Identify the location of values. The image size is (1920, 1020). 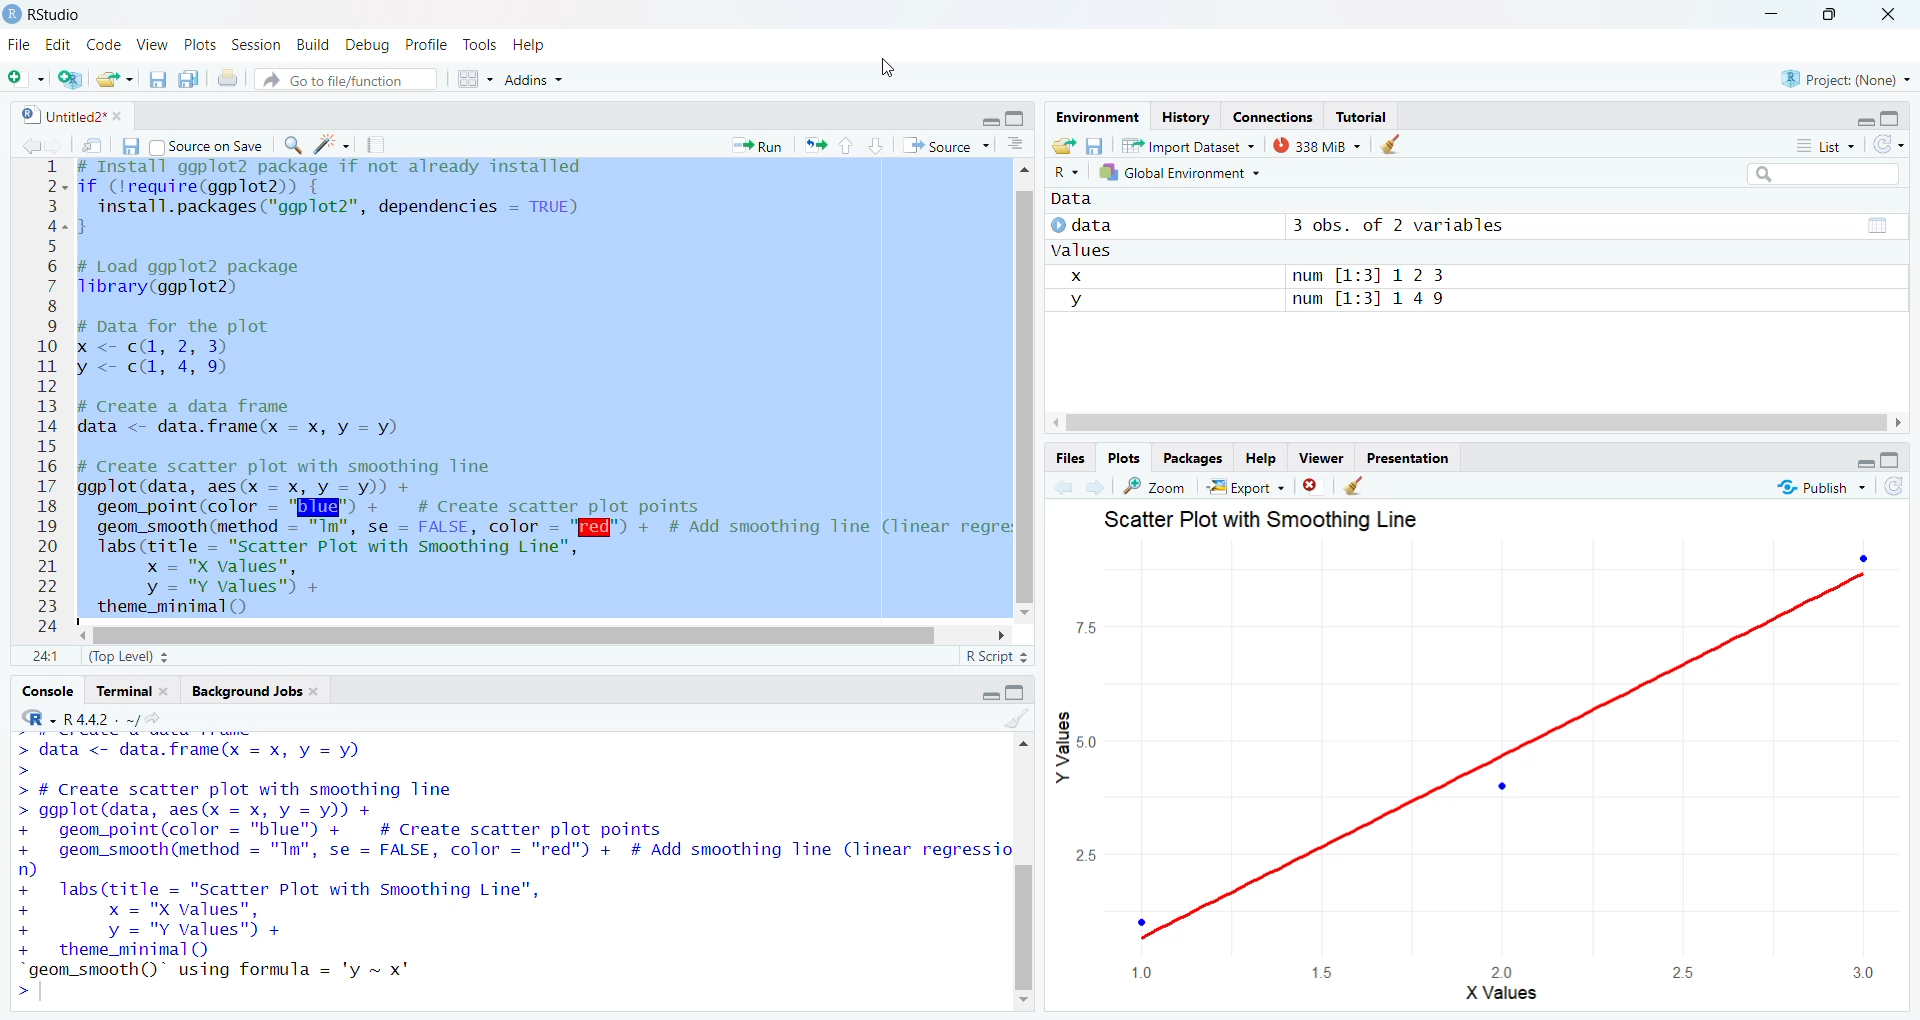
(1091, 249).